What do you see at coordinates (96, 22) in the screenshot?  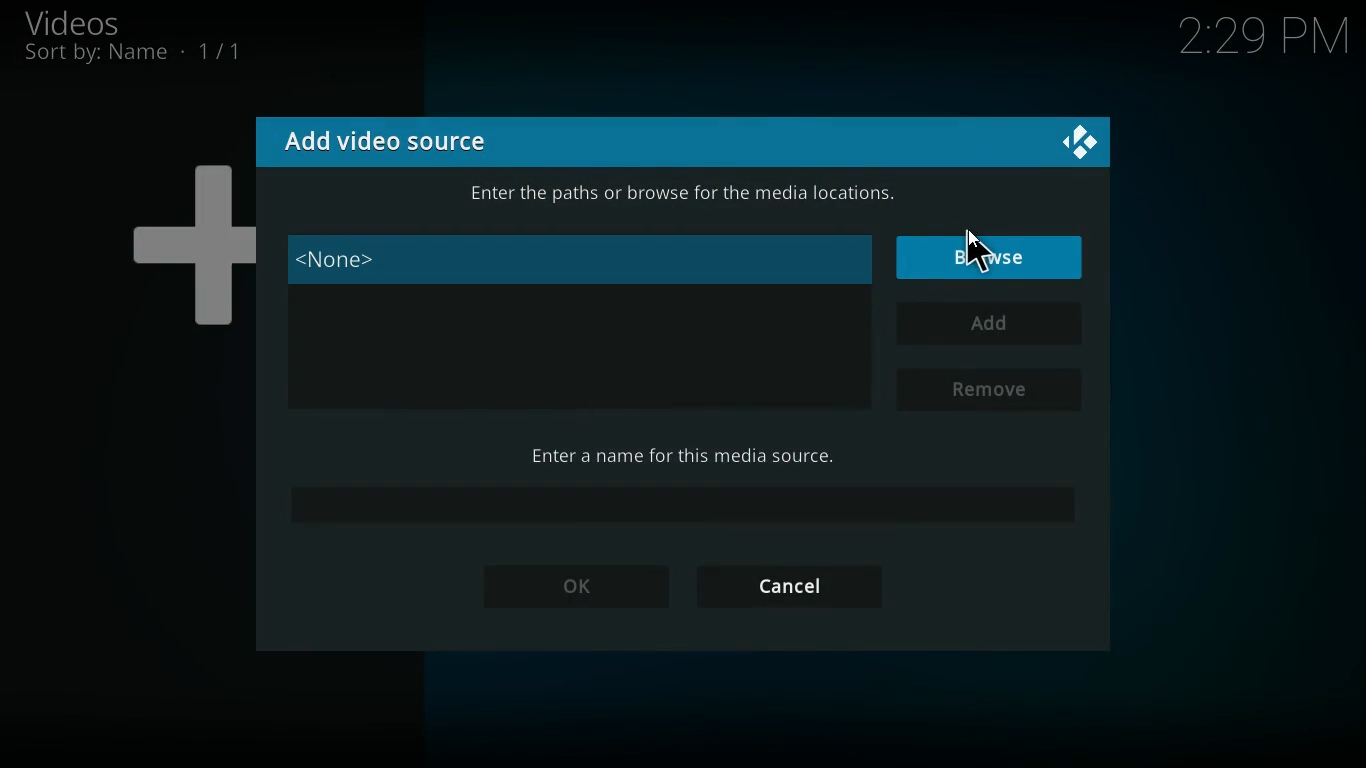 I see `videos` at bounding box center [96, 22].